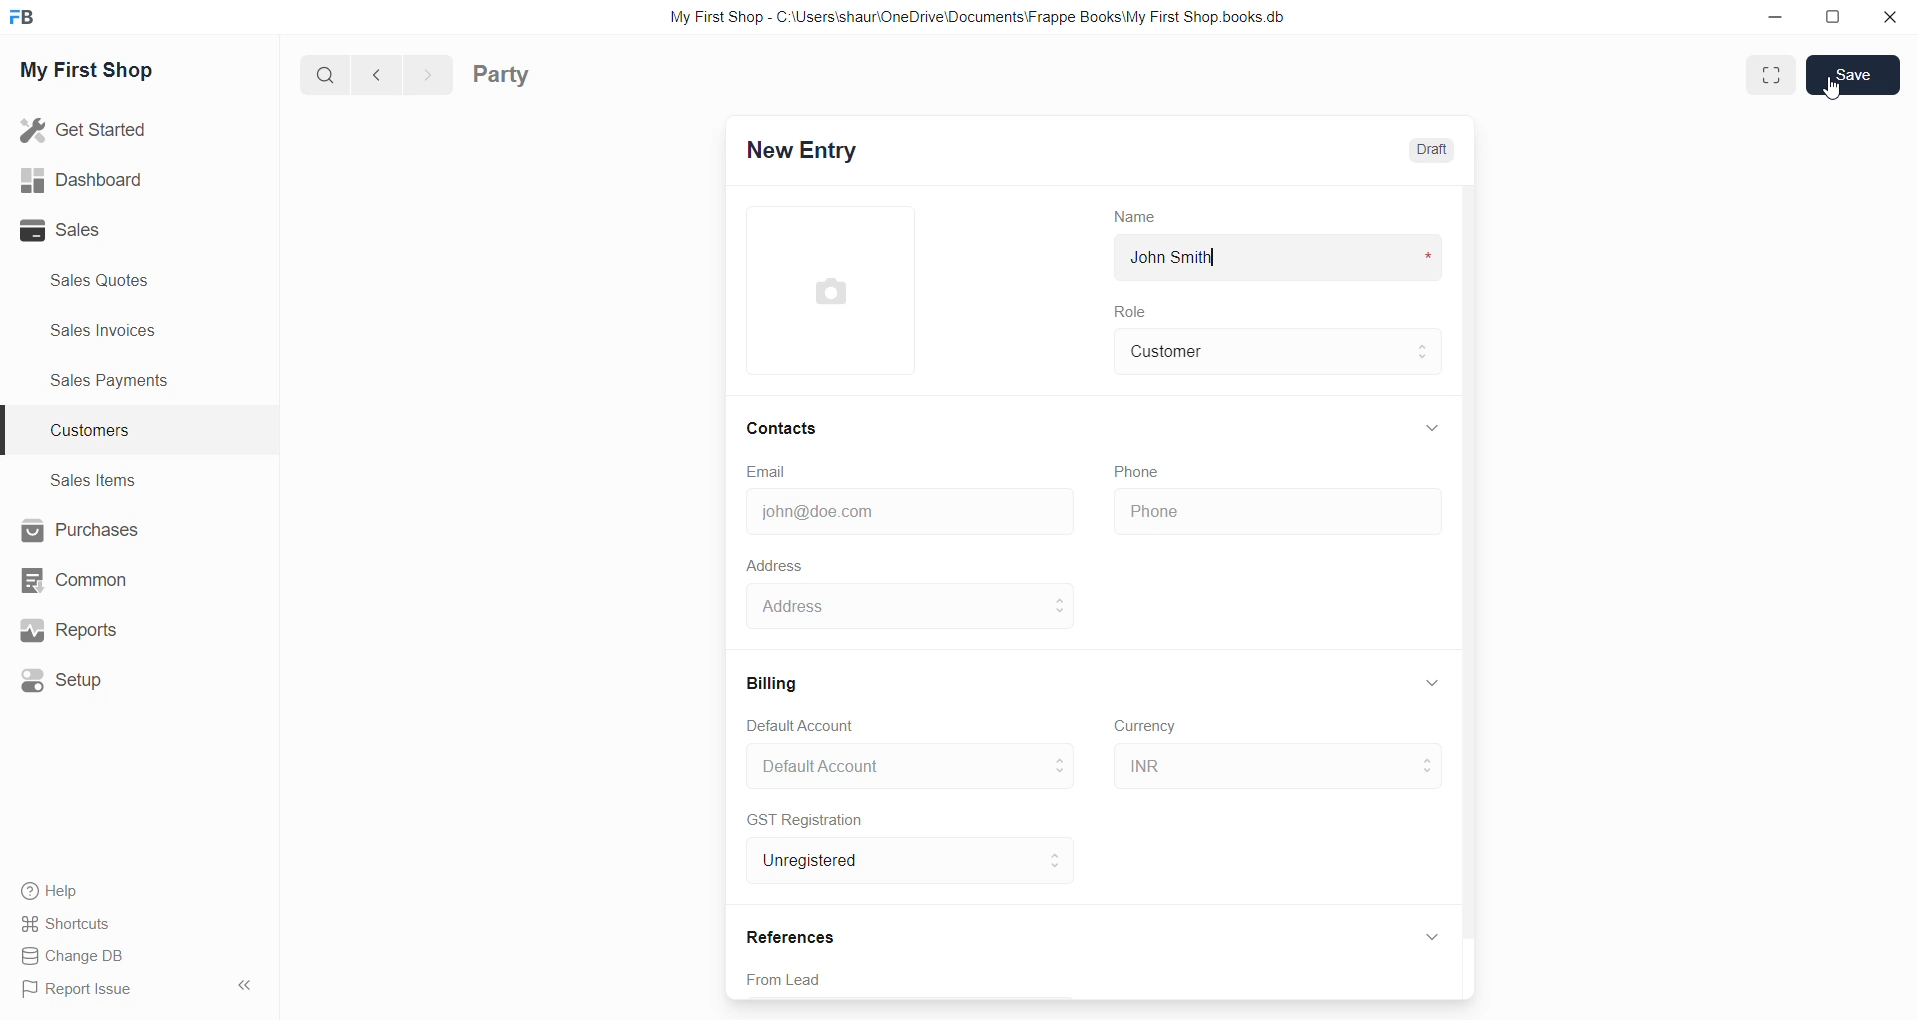 The width and height of the screenshot is (1918, 1020). Describe the element at coordinates (903, 508) in the screenshot. I see `email Input box` at that location.